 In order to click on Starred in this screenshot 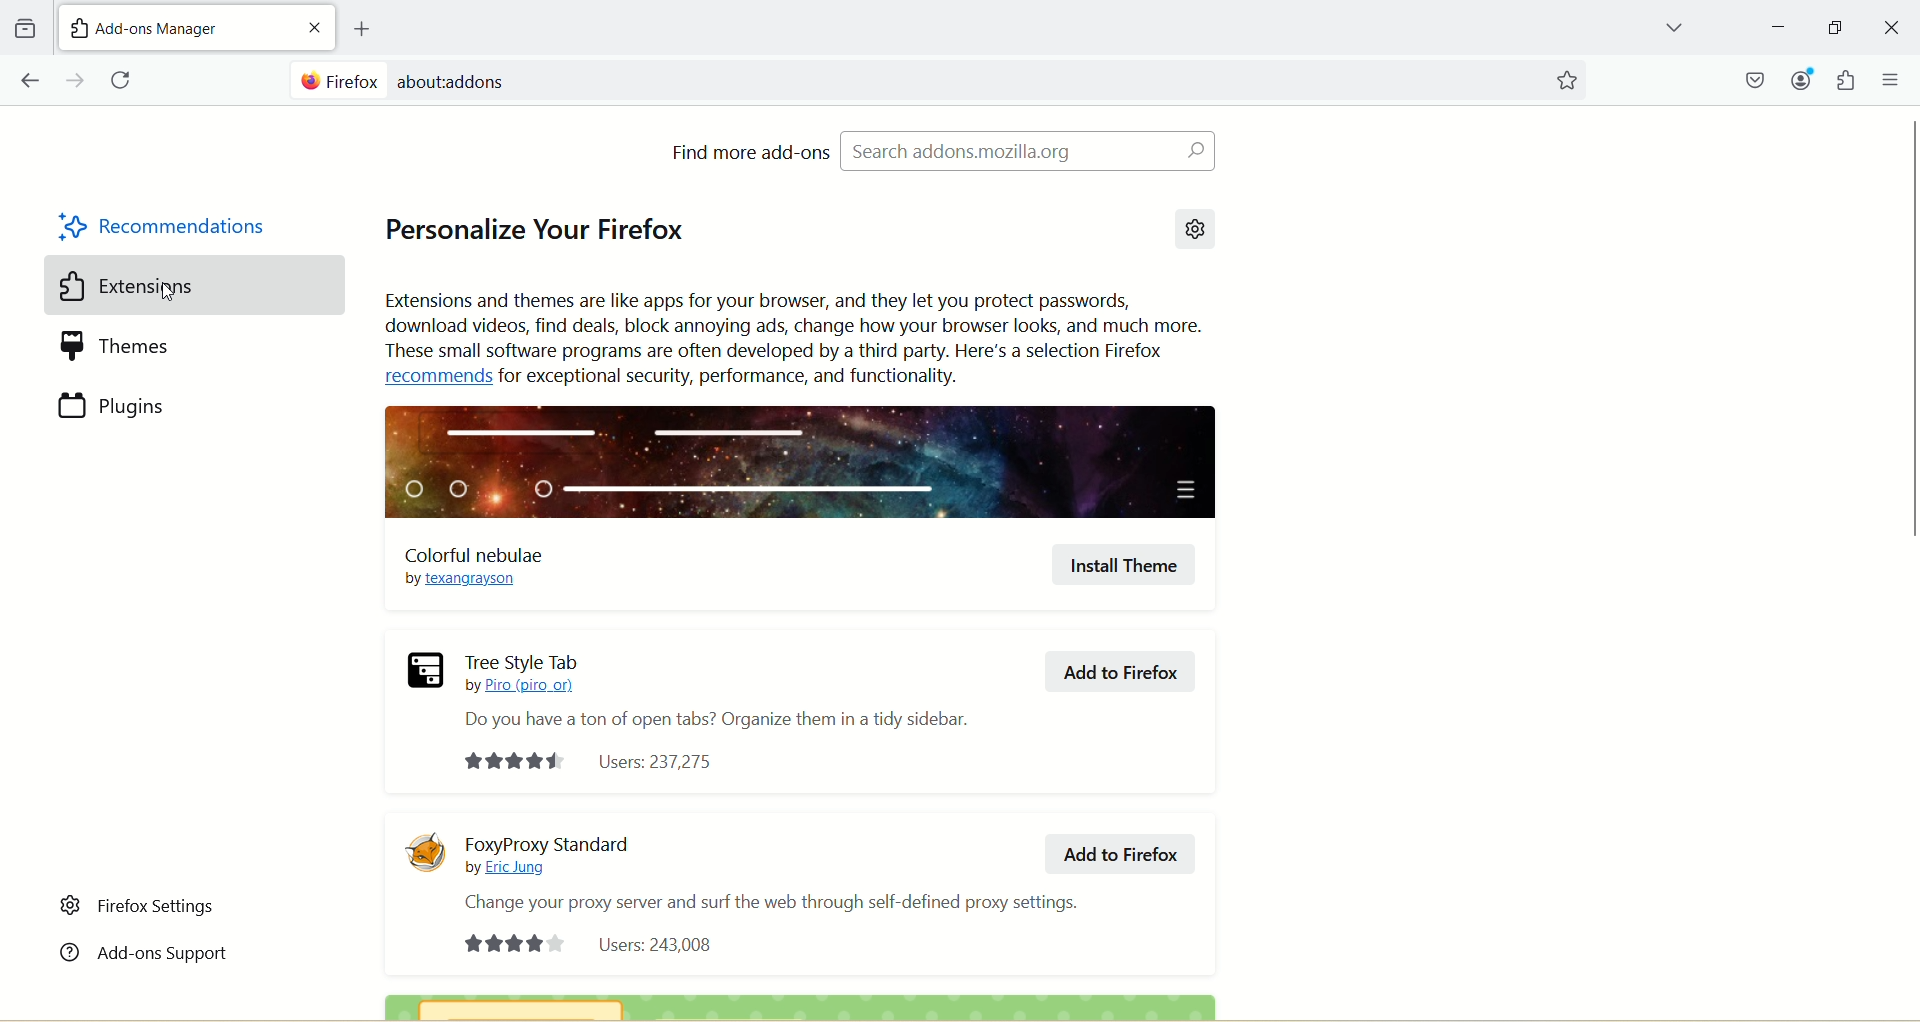, I will do `click(1566, 81)`.